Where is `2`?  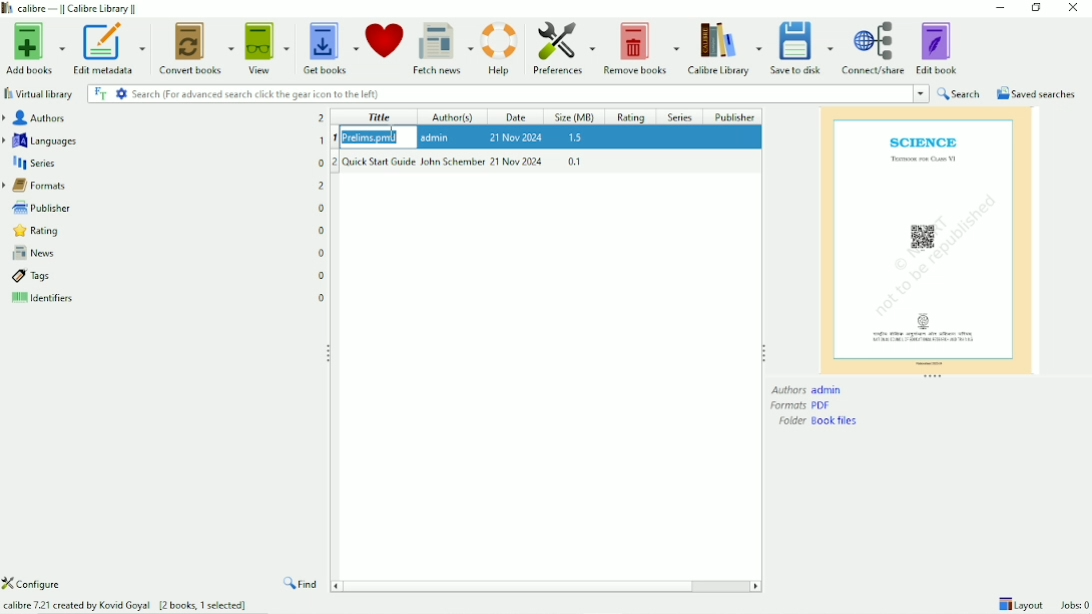 2 is located at coordinates (322, 118).